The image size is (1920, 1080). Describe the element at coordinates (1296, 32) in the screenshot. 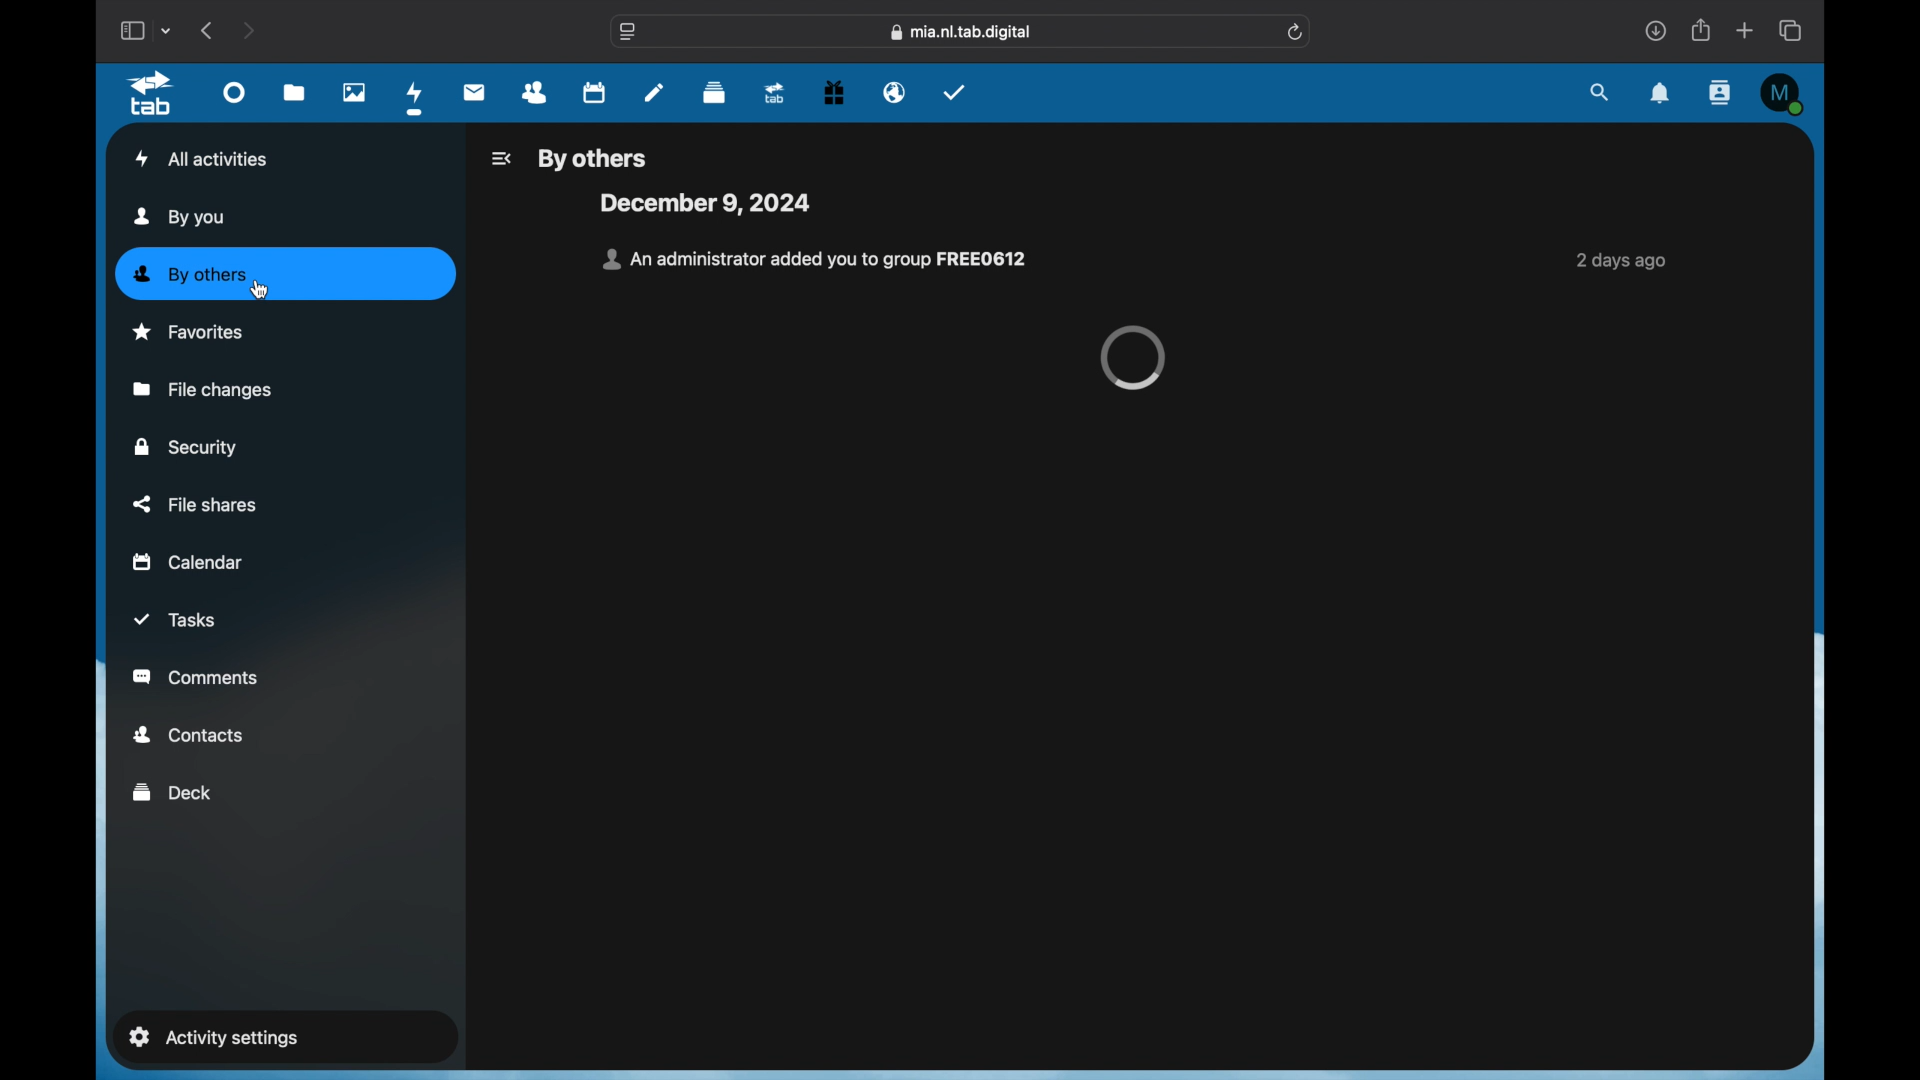

I see `refresh` at that location.